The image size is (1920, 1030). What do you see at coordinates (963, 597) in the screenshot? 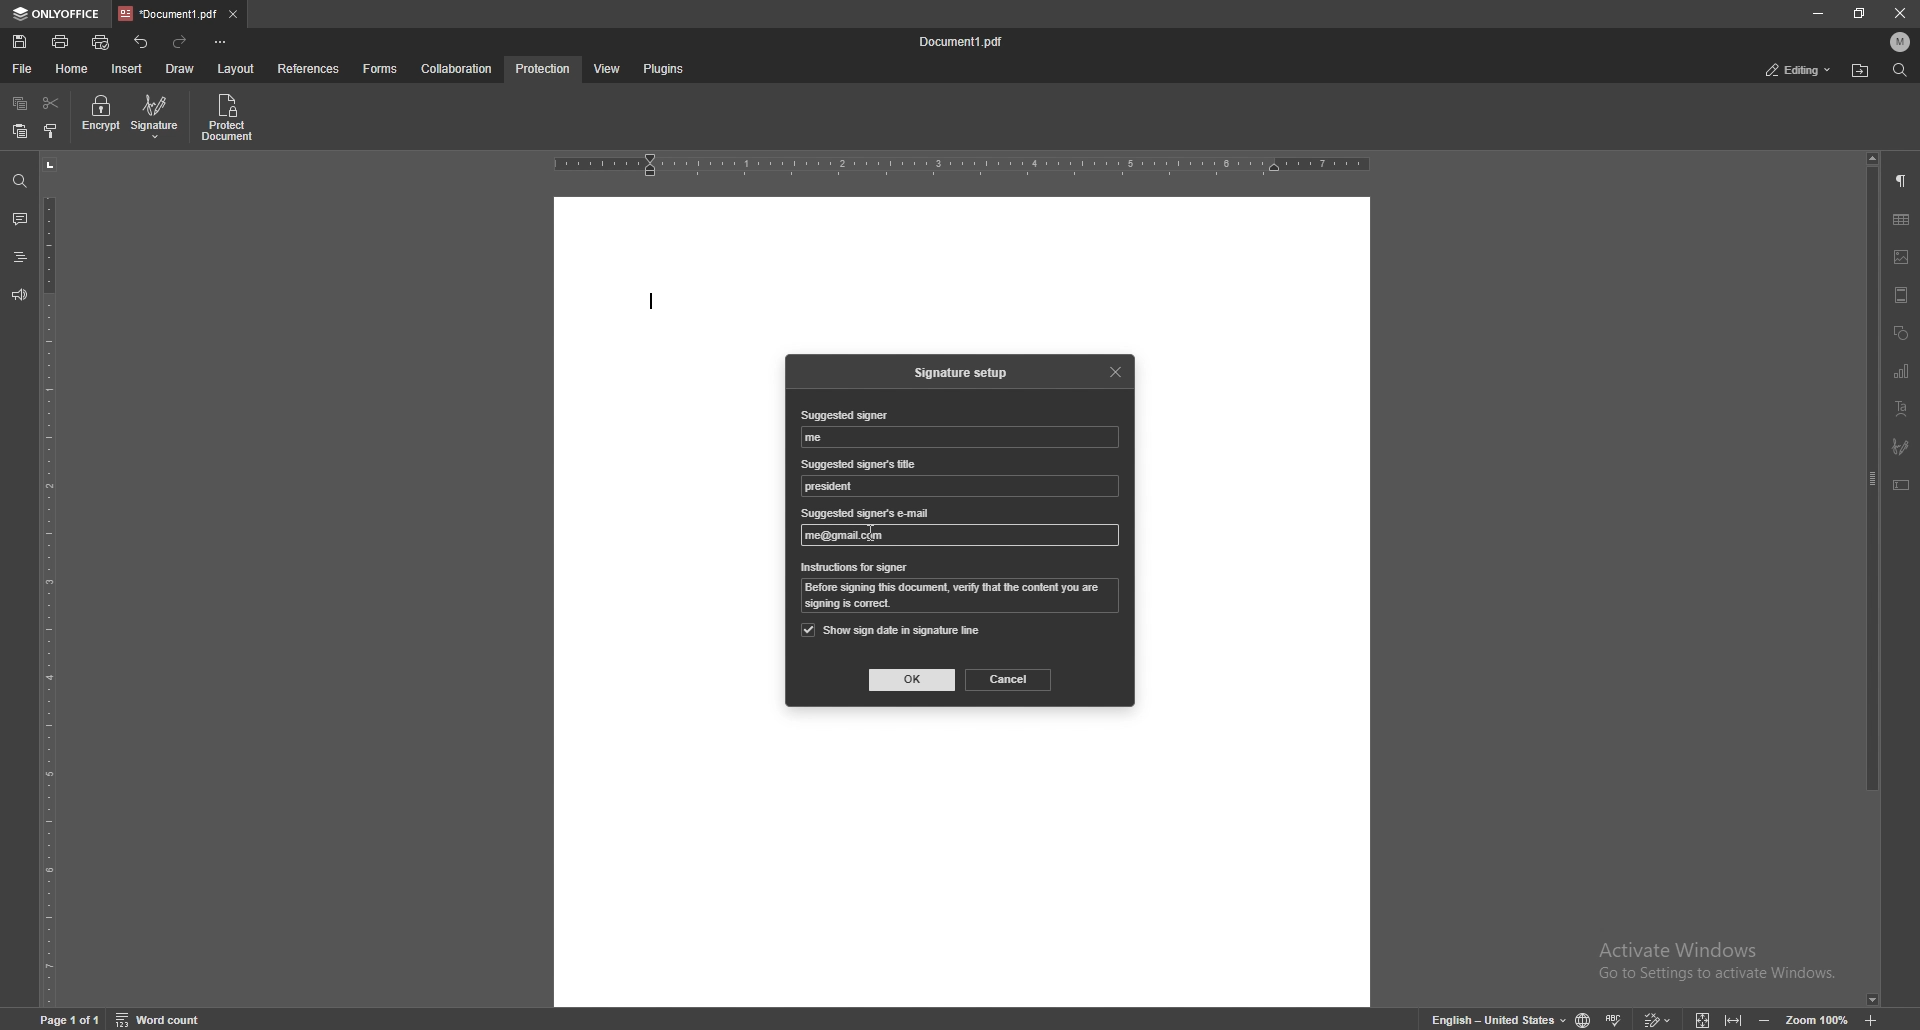
I see `instruction` at bounding box center [963, 597].